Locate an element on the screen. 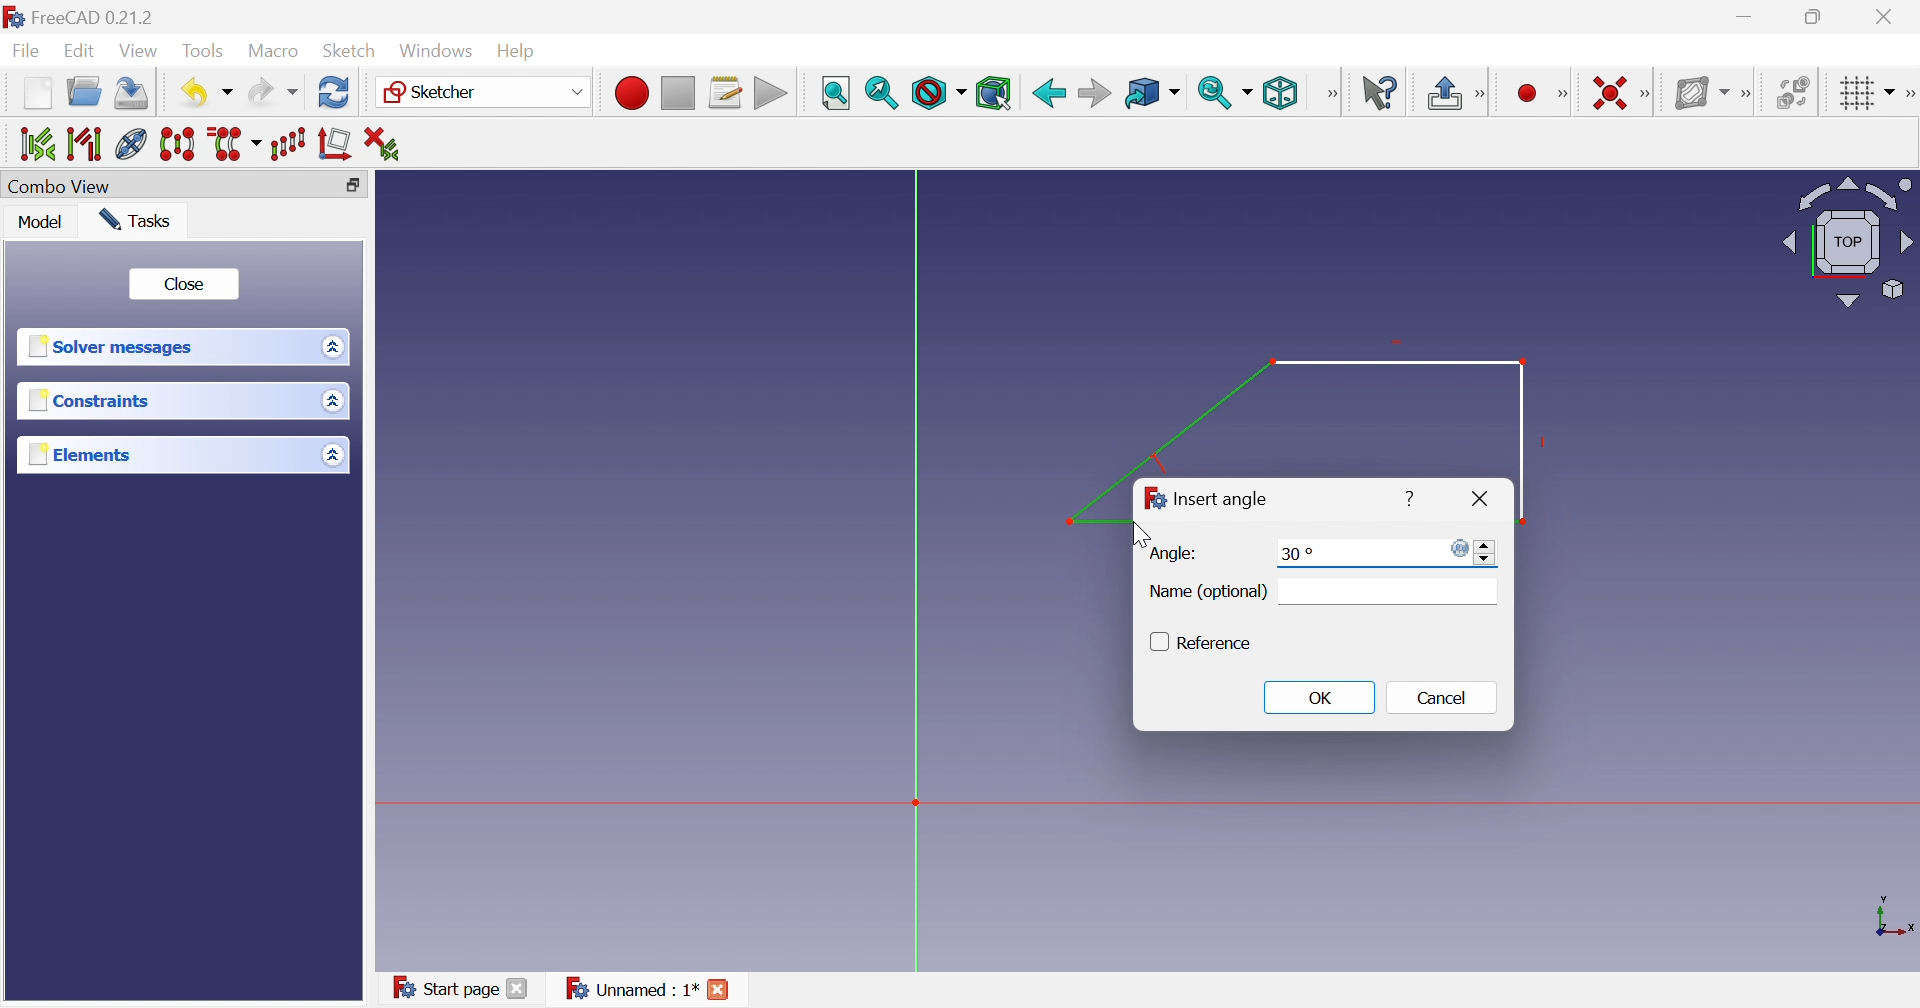 The image size is (1920, 1008). View is located at coordinates (140, 51).